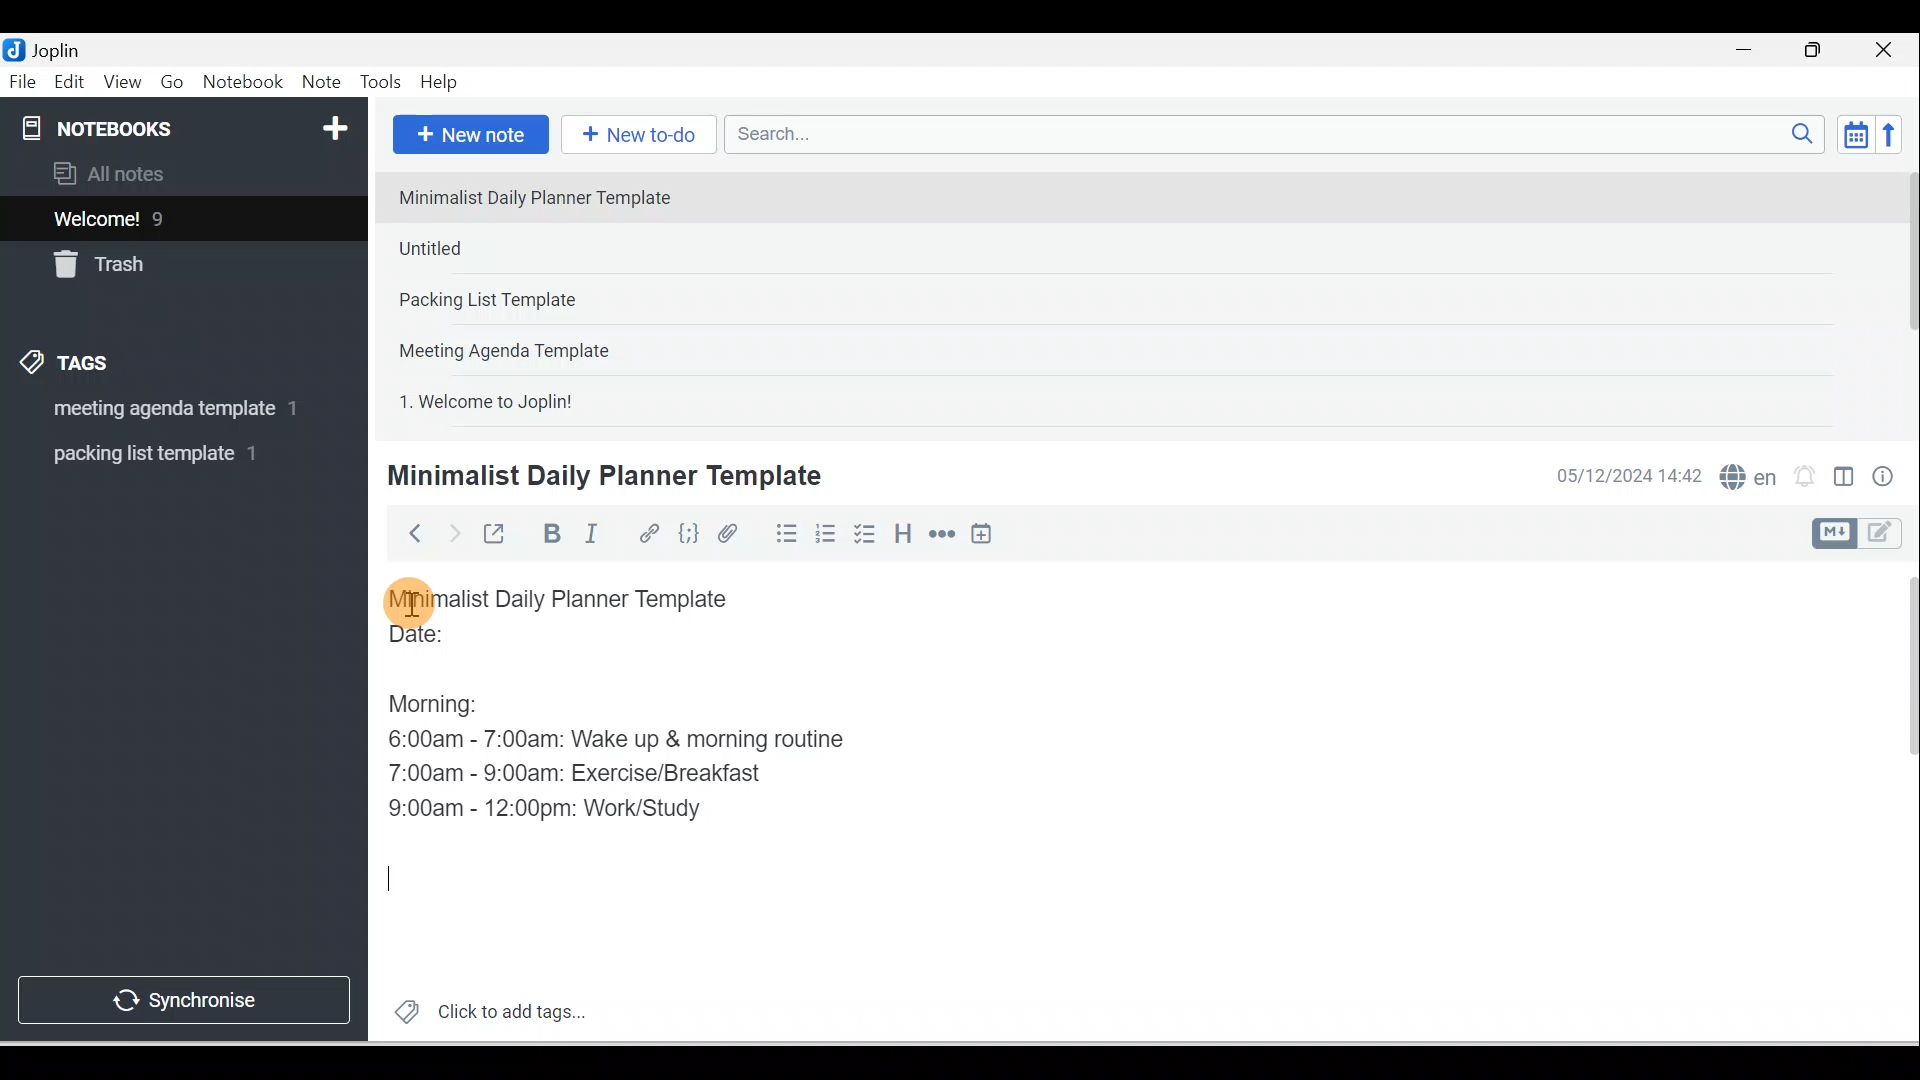 This screenshot has height=1080, width=1920. Describe the element at coordinates (1885, 479) in the screenshot. I see `Note properties` at that location.